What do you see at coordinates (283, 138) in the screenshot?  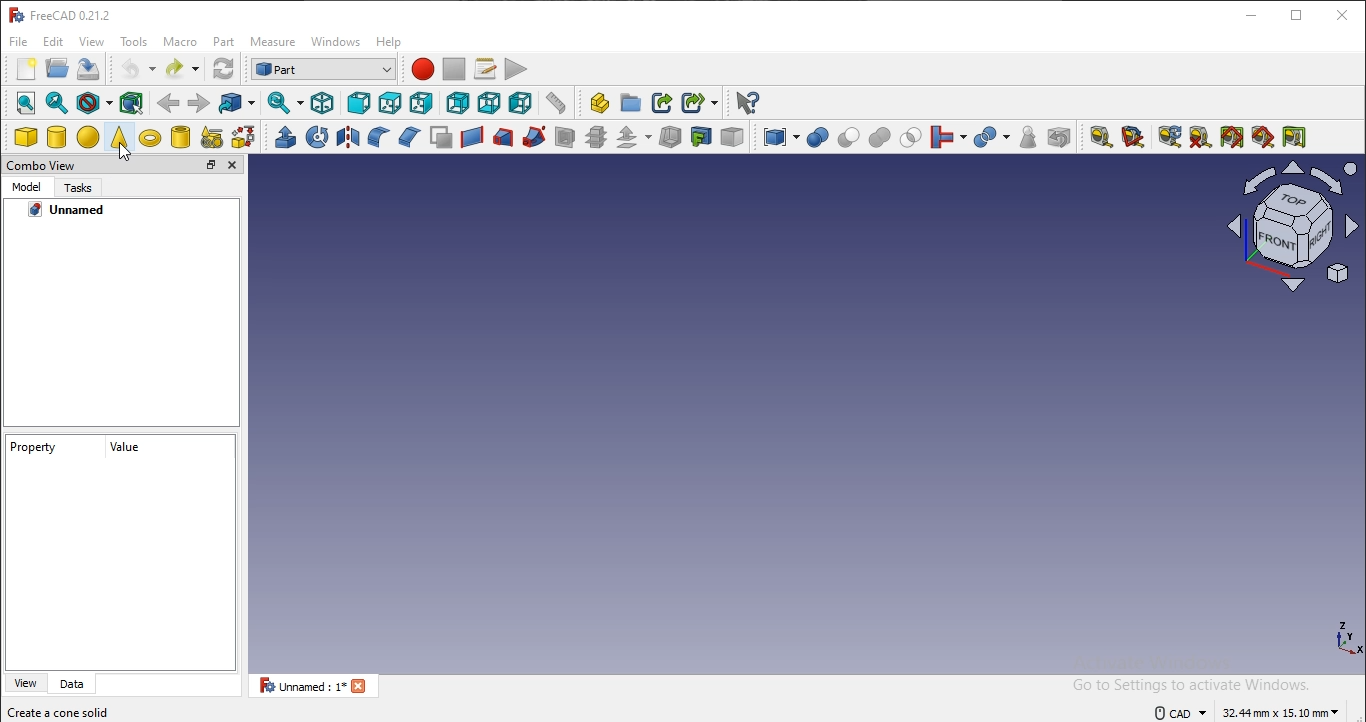 I see `extrude` at bounding box center [283, 138].